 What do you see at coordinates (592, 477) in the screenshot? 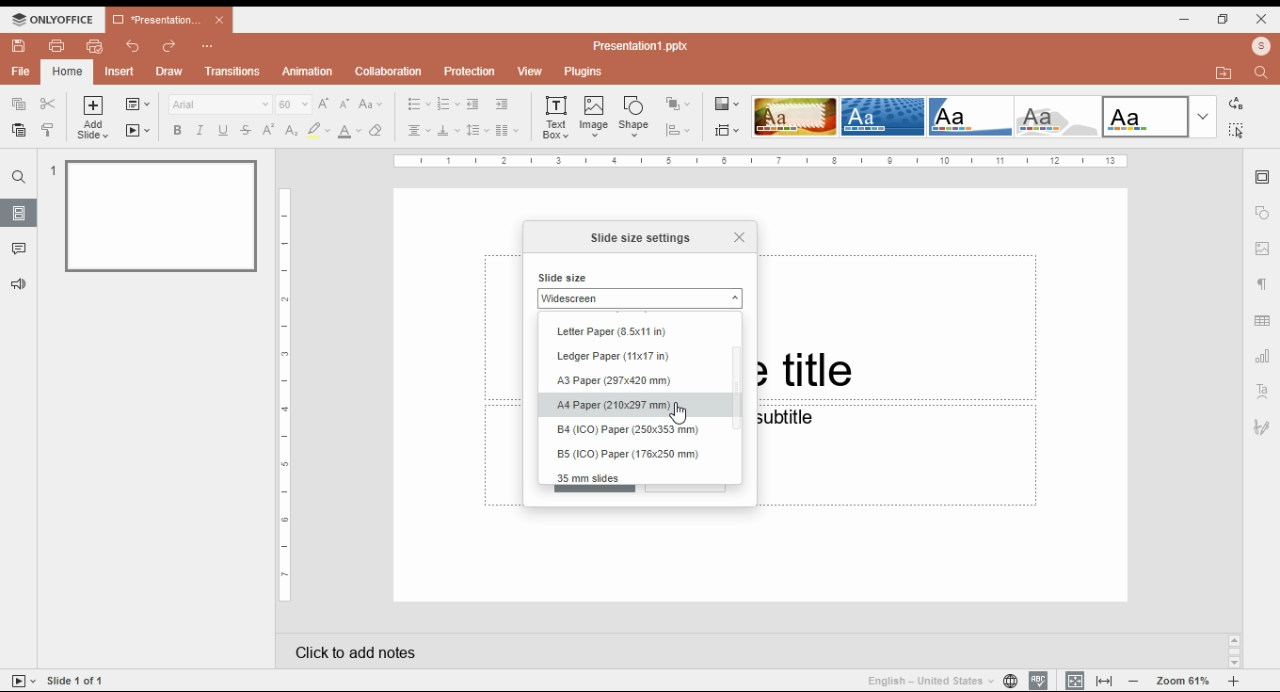
I see `35 mm slides` at bounding box center [592, 477].